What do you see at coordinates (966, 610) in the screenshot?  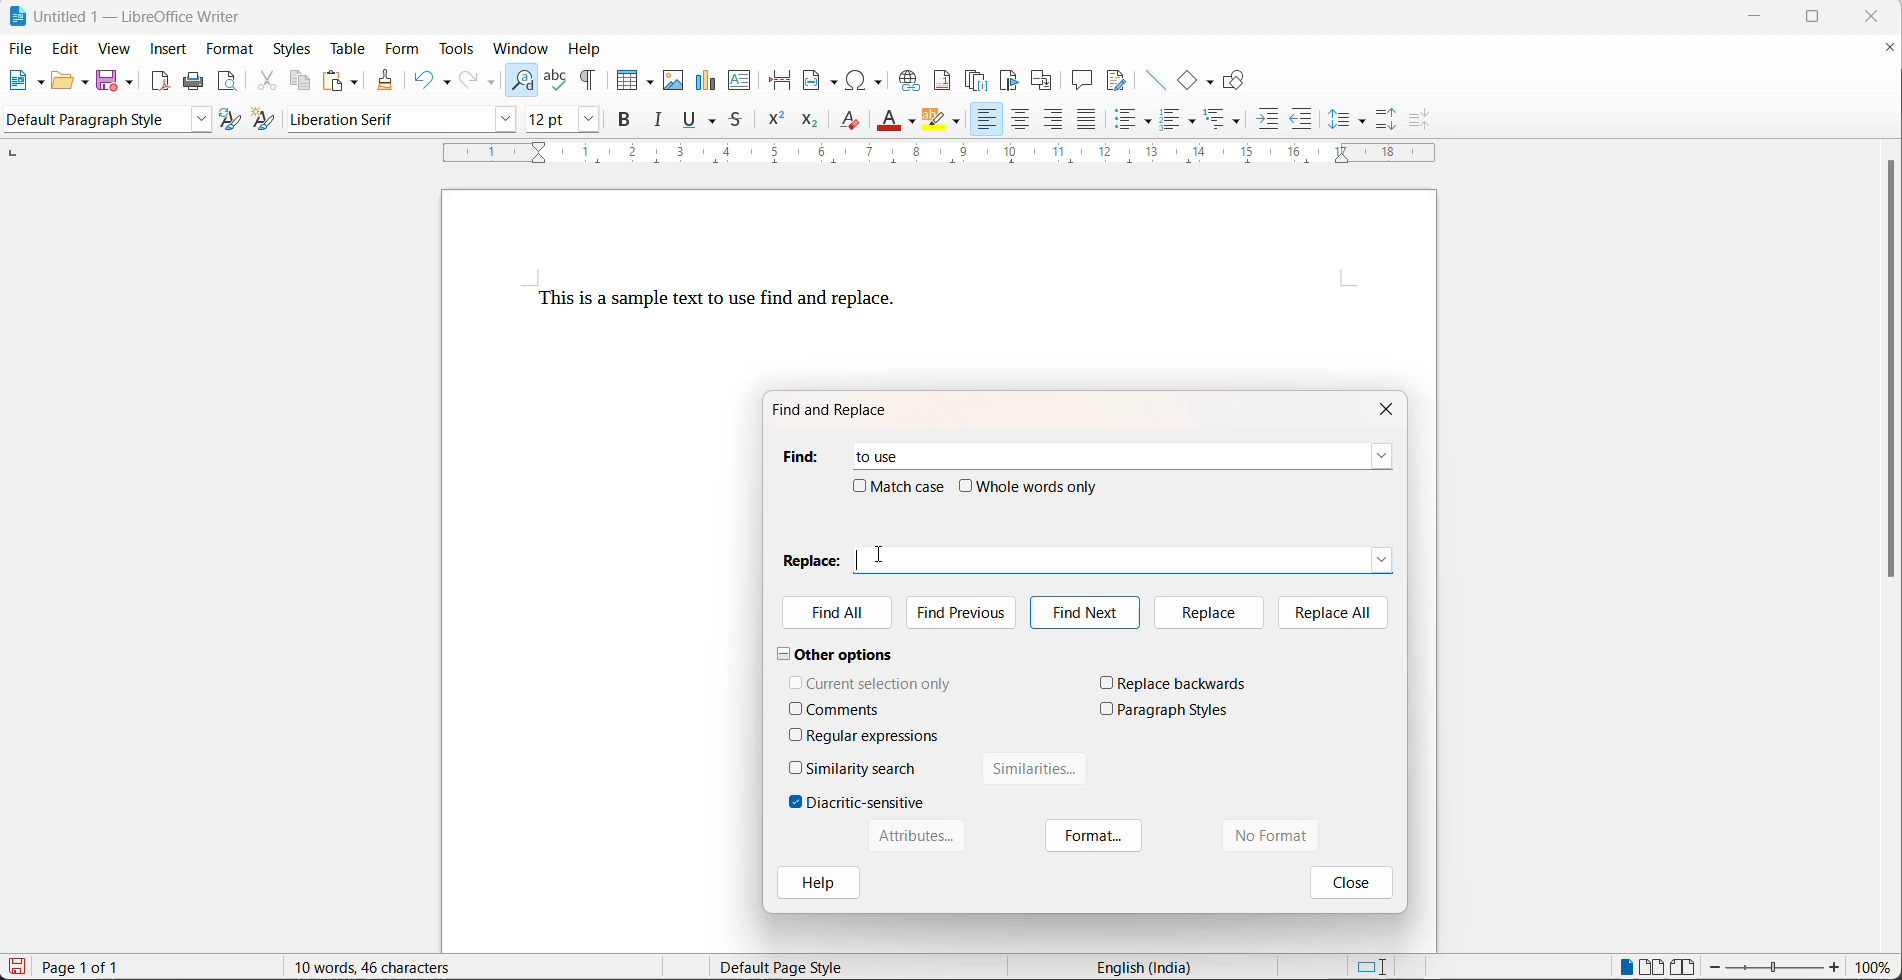 I see `find previous` at bounding box center [966, 610].